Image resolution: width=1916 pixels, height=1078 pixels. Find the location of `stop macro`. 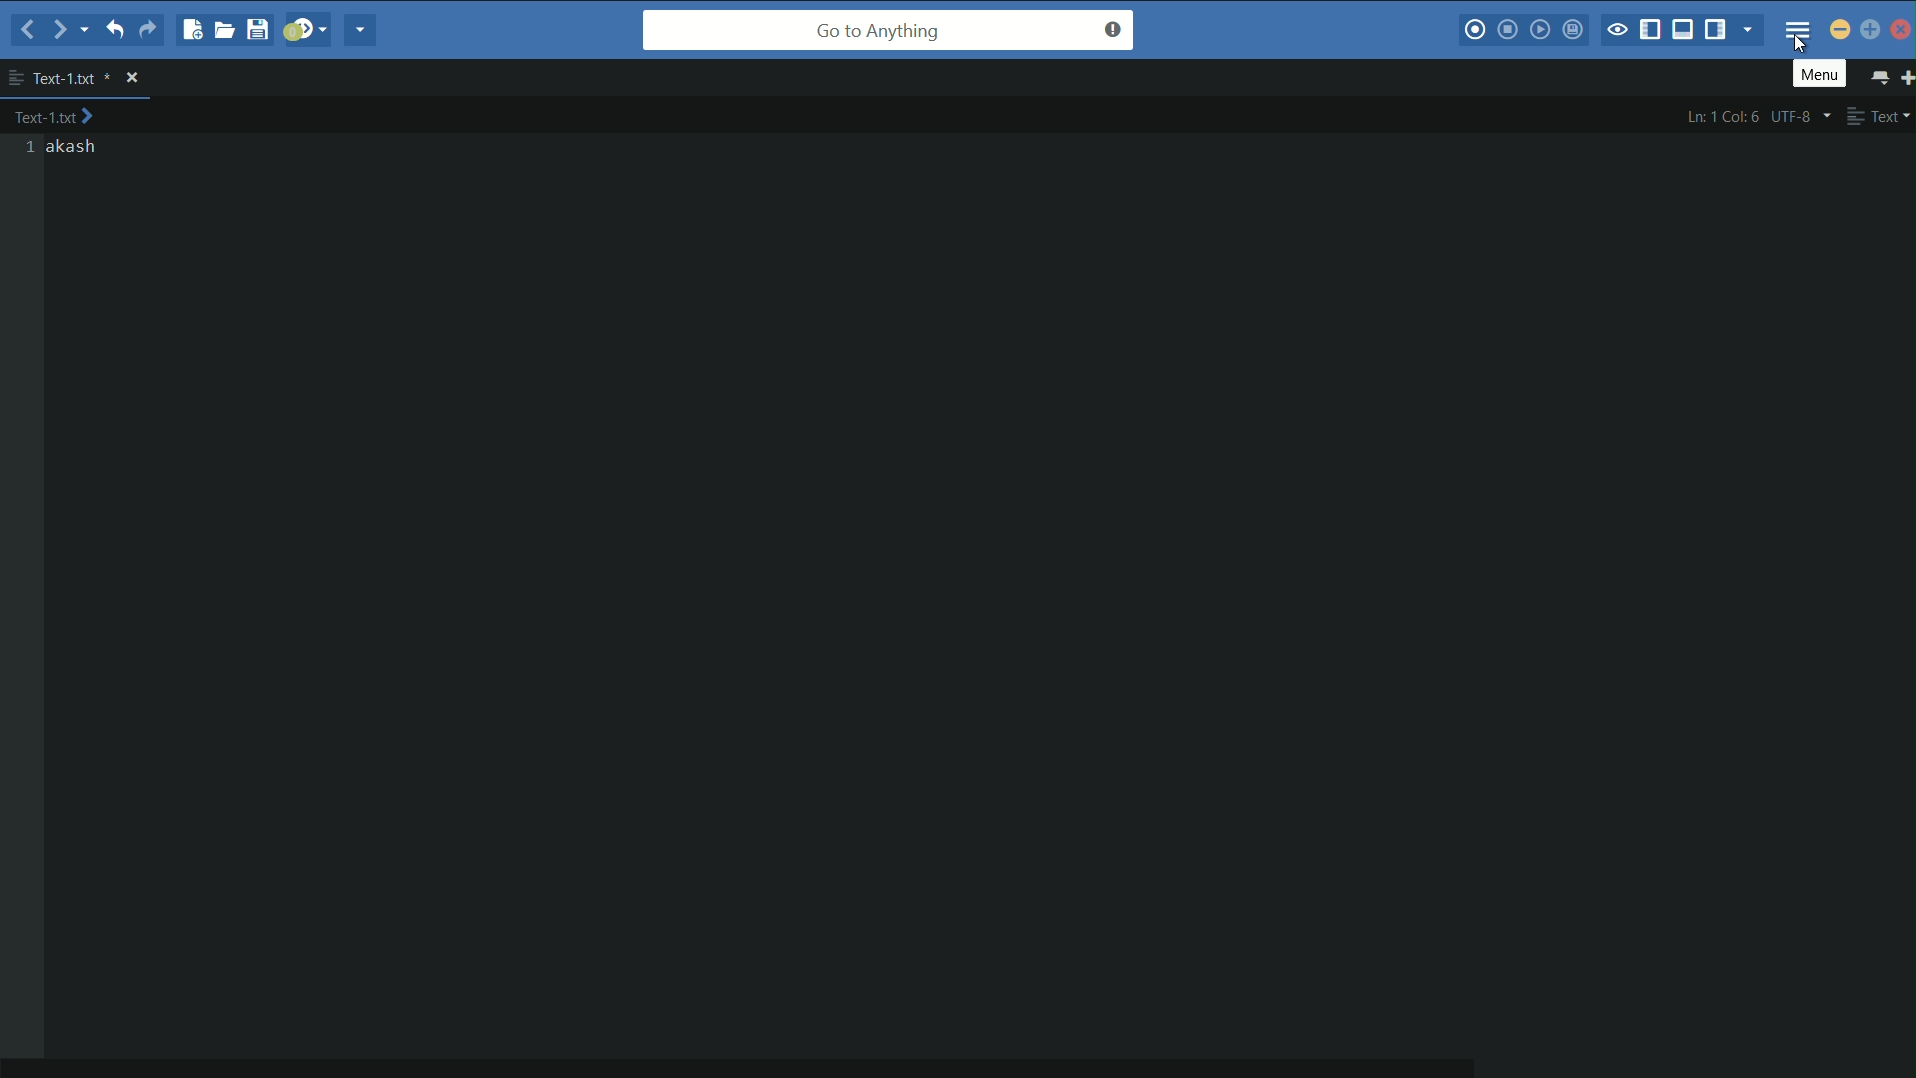

stop macro is located at coordinates (1508, 29).